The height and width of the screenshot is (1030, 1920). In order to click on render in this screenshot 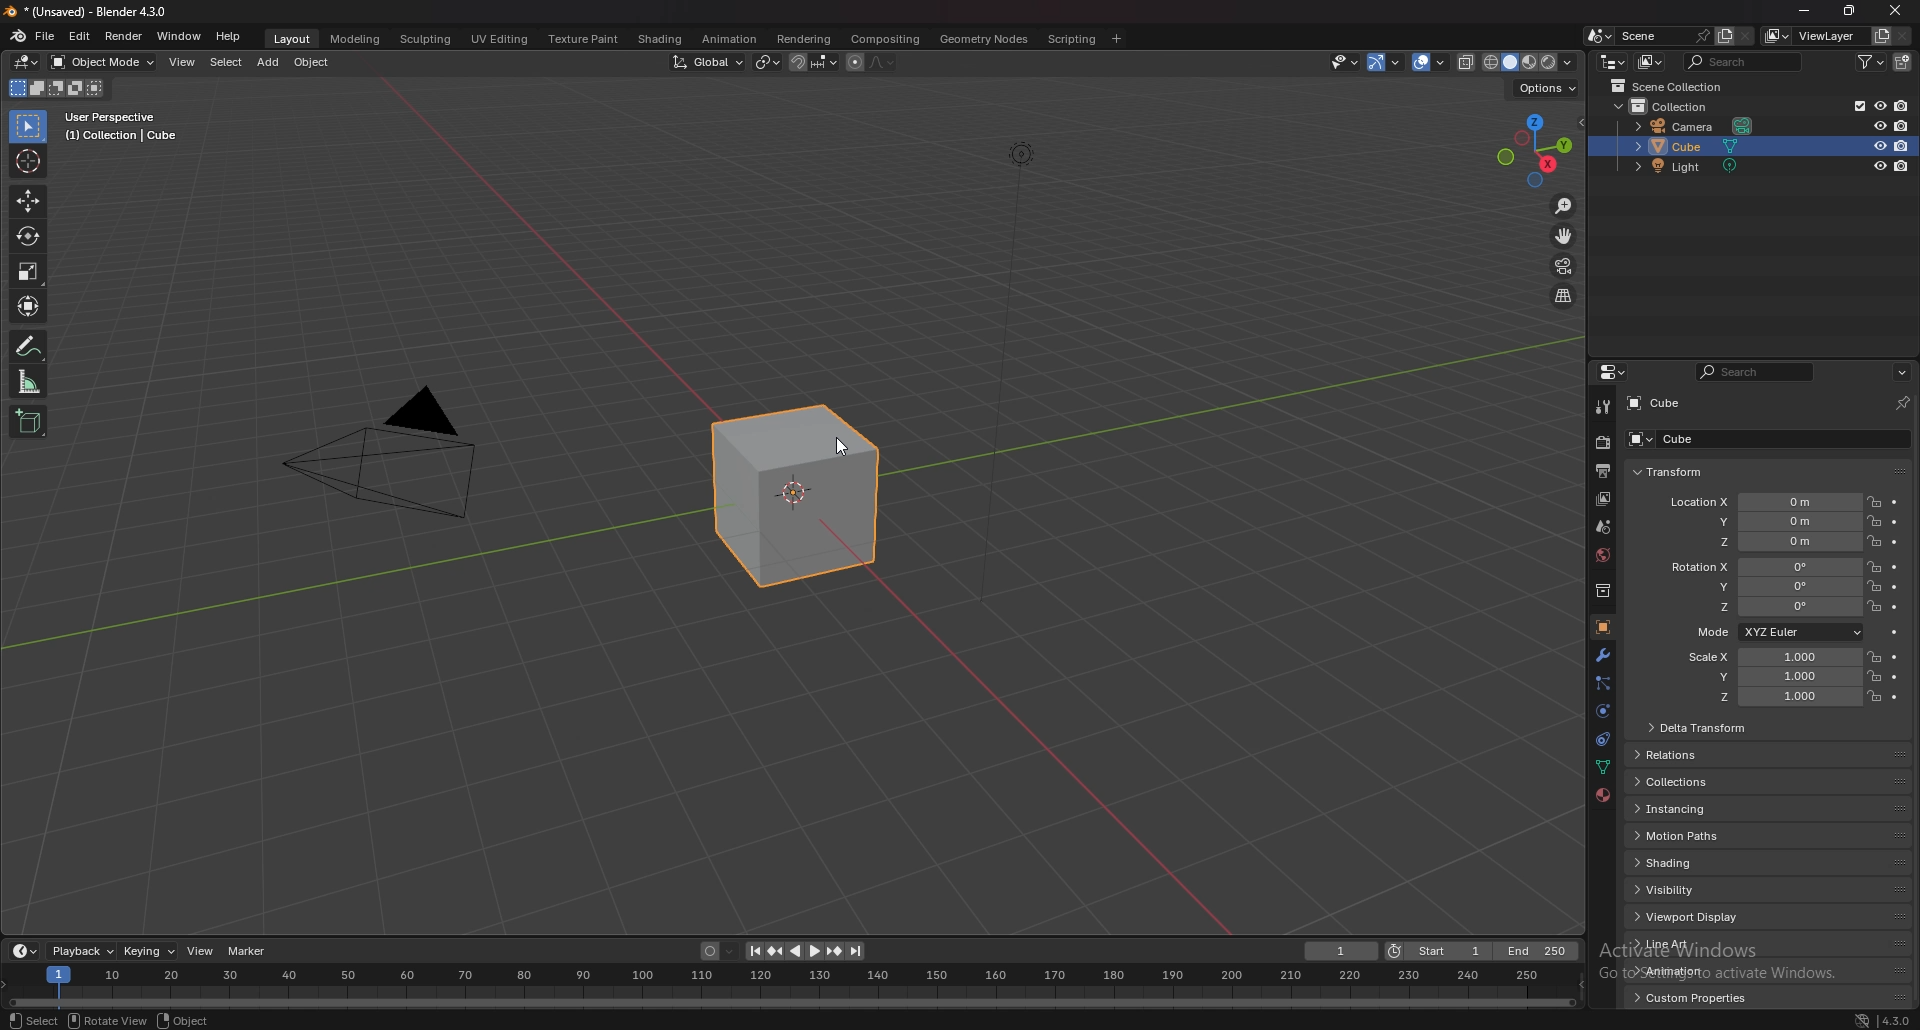, I will do `click(124, 36)`.